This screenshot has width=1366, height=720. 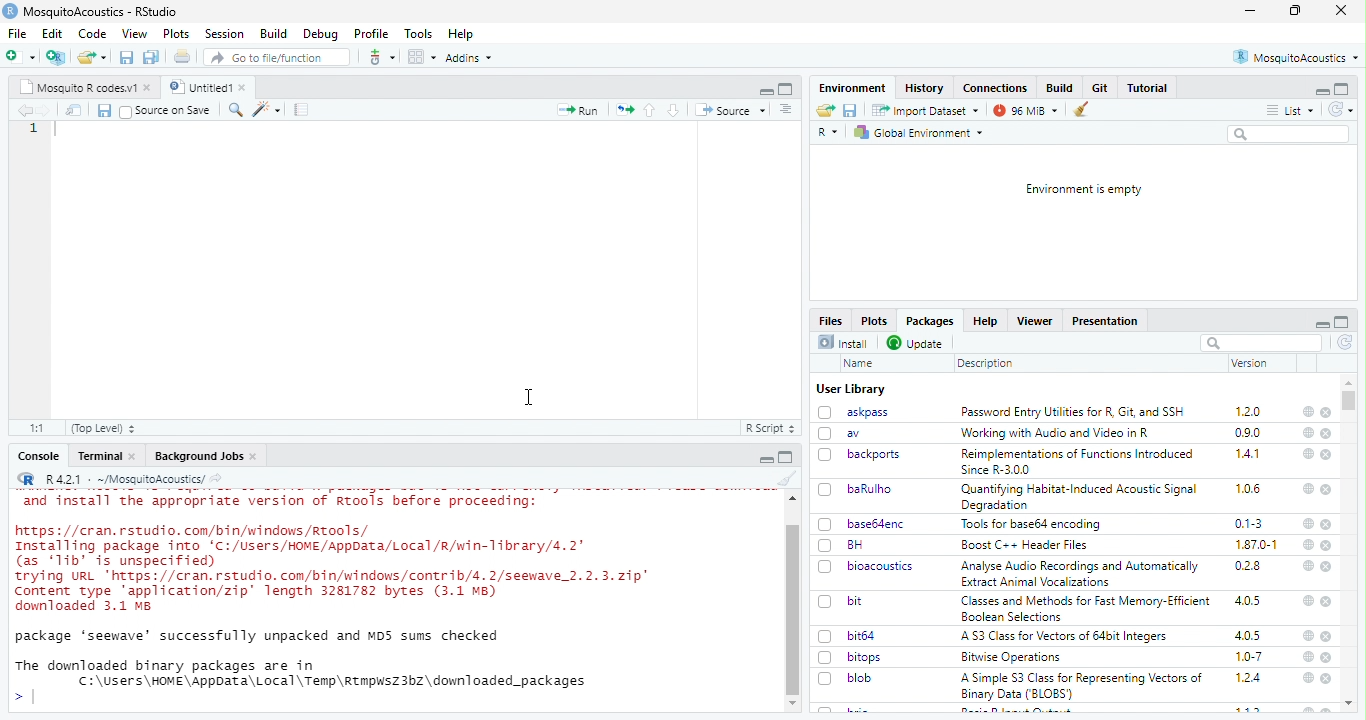 What do you see at coordinates (826, 658) in the screenshot?
I see `checkbox` at bounding box center [826, 658].